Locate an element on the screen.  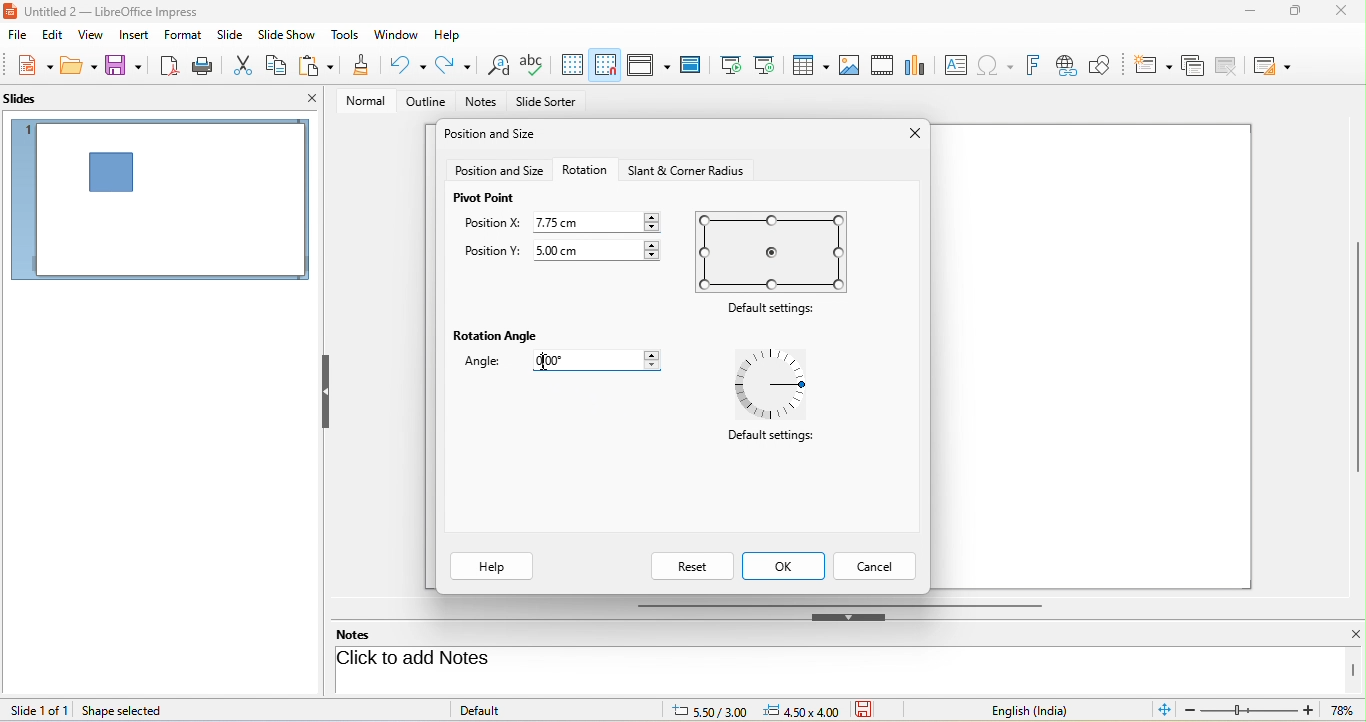
slide 1 of 1 is located at coordinates (39, 710).